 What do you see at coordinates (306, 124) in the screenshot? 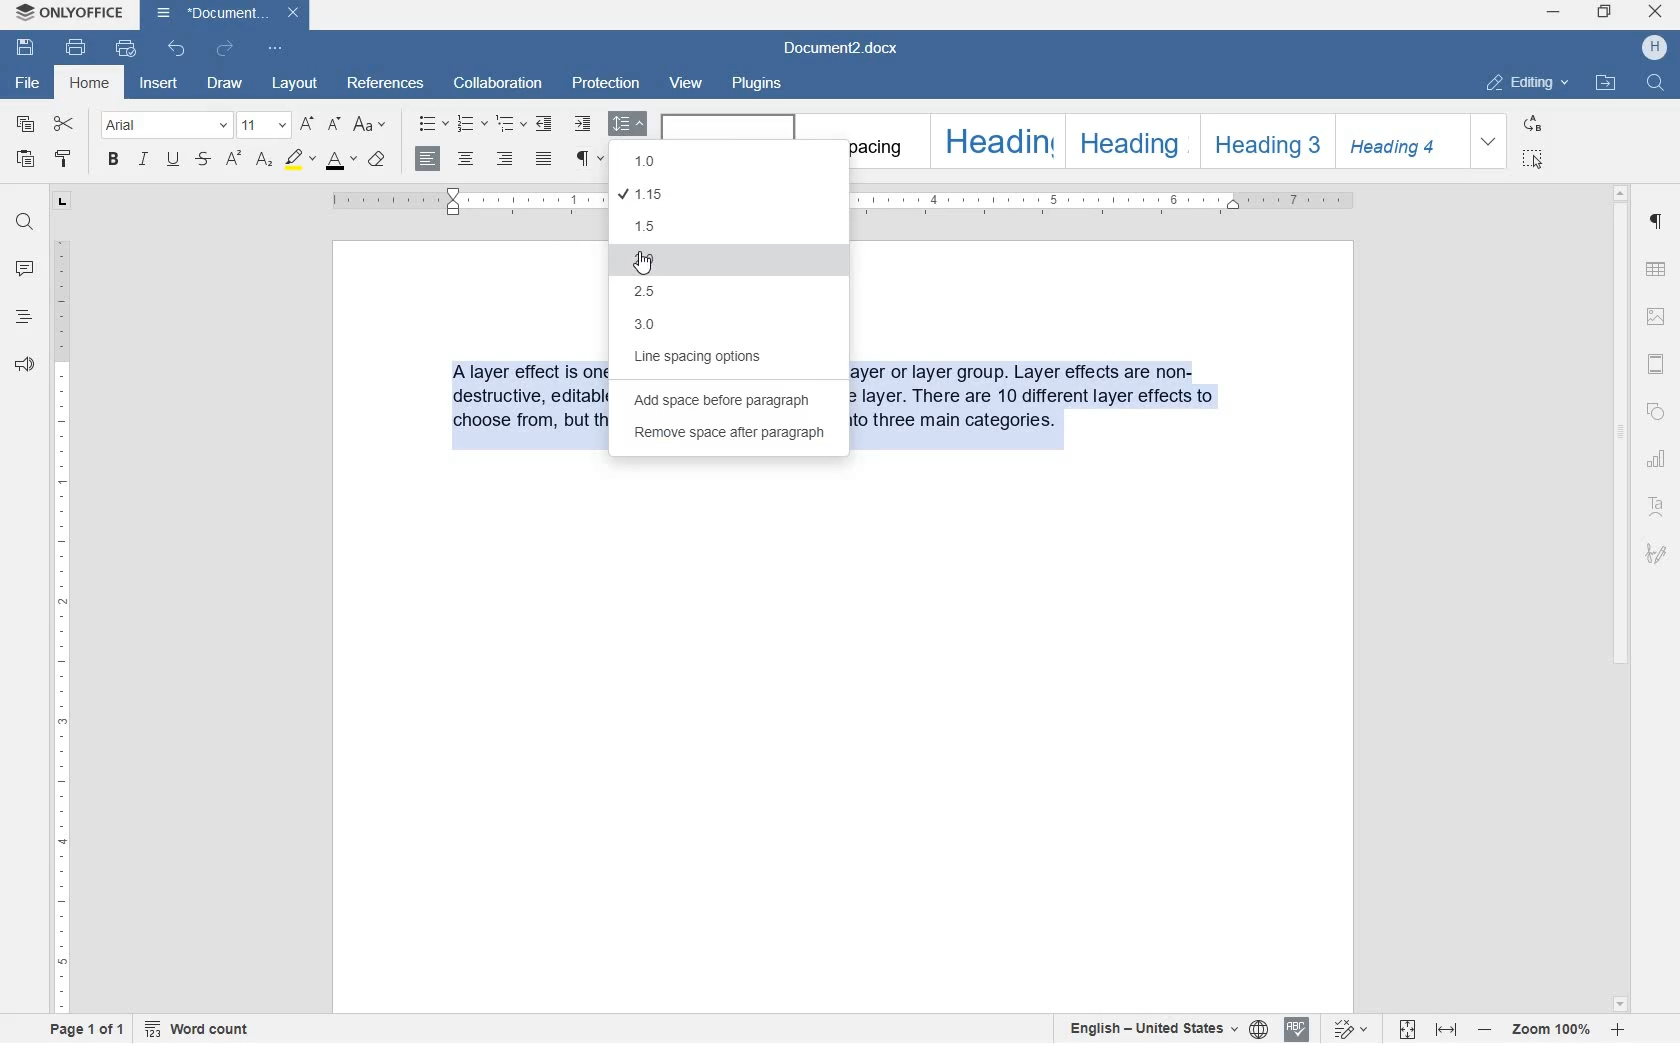
I see `increment font size` at bounding box center [306, 124].